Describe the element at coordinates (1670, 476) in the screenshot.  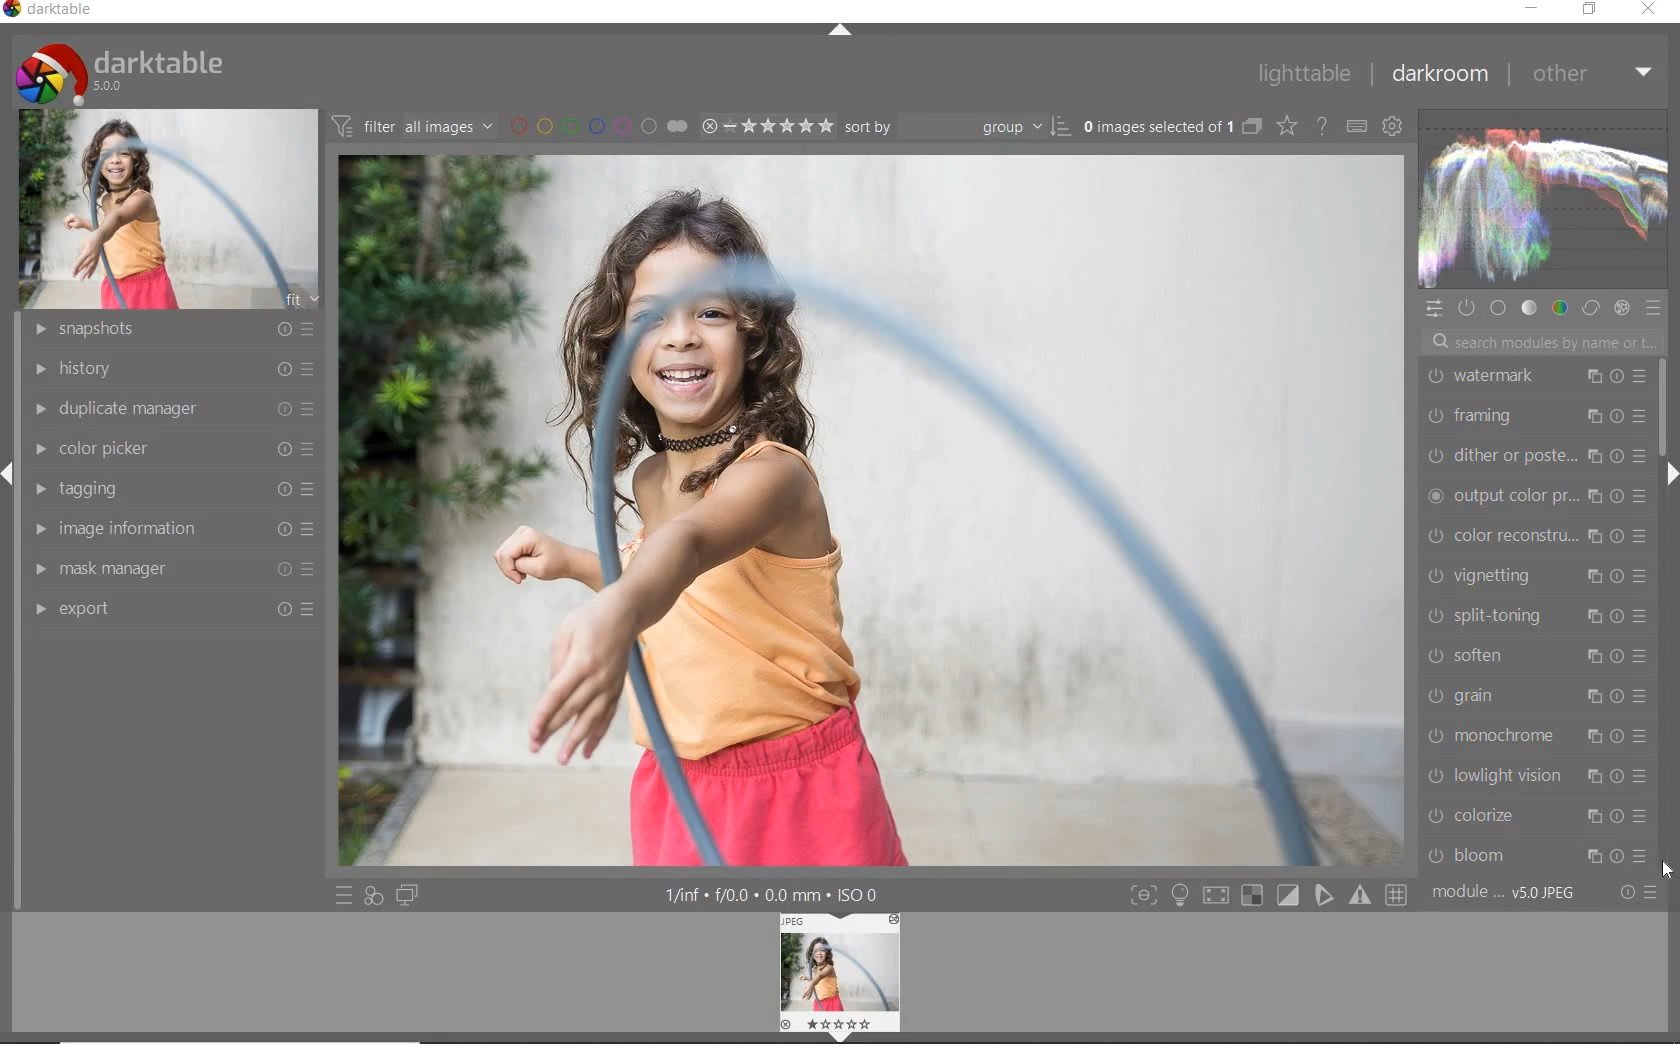
I see `expand/collapse` at that location.